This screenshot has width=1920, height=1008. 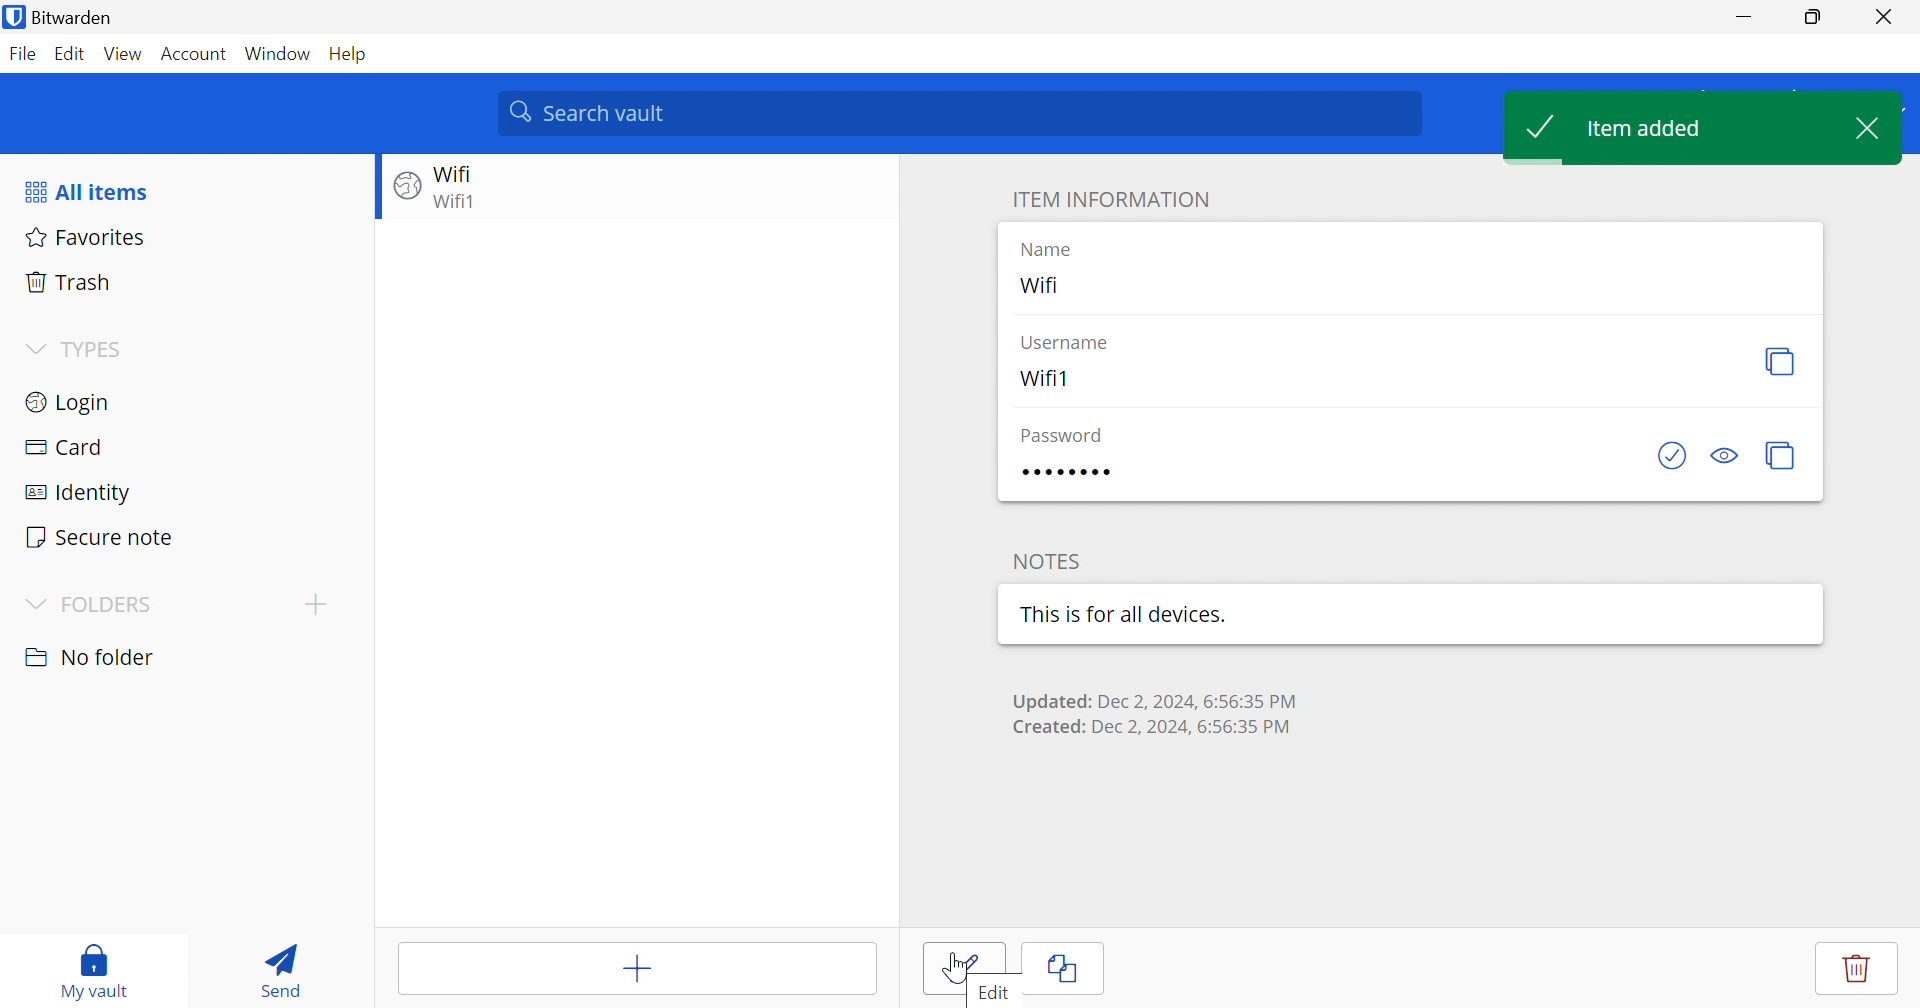 I want to click on Toggle visibility, so click(x=1727, y=459).